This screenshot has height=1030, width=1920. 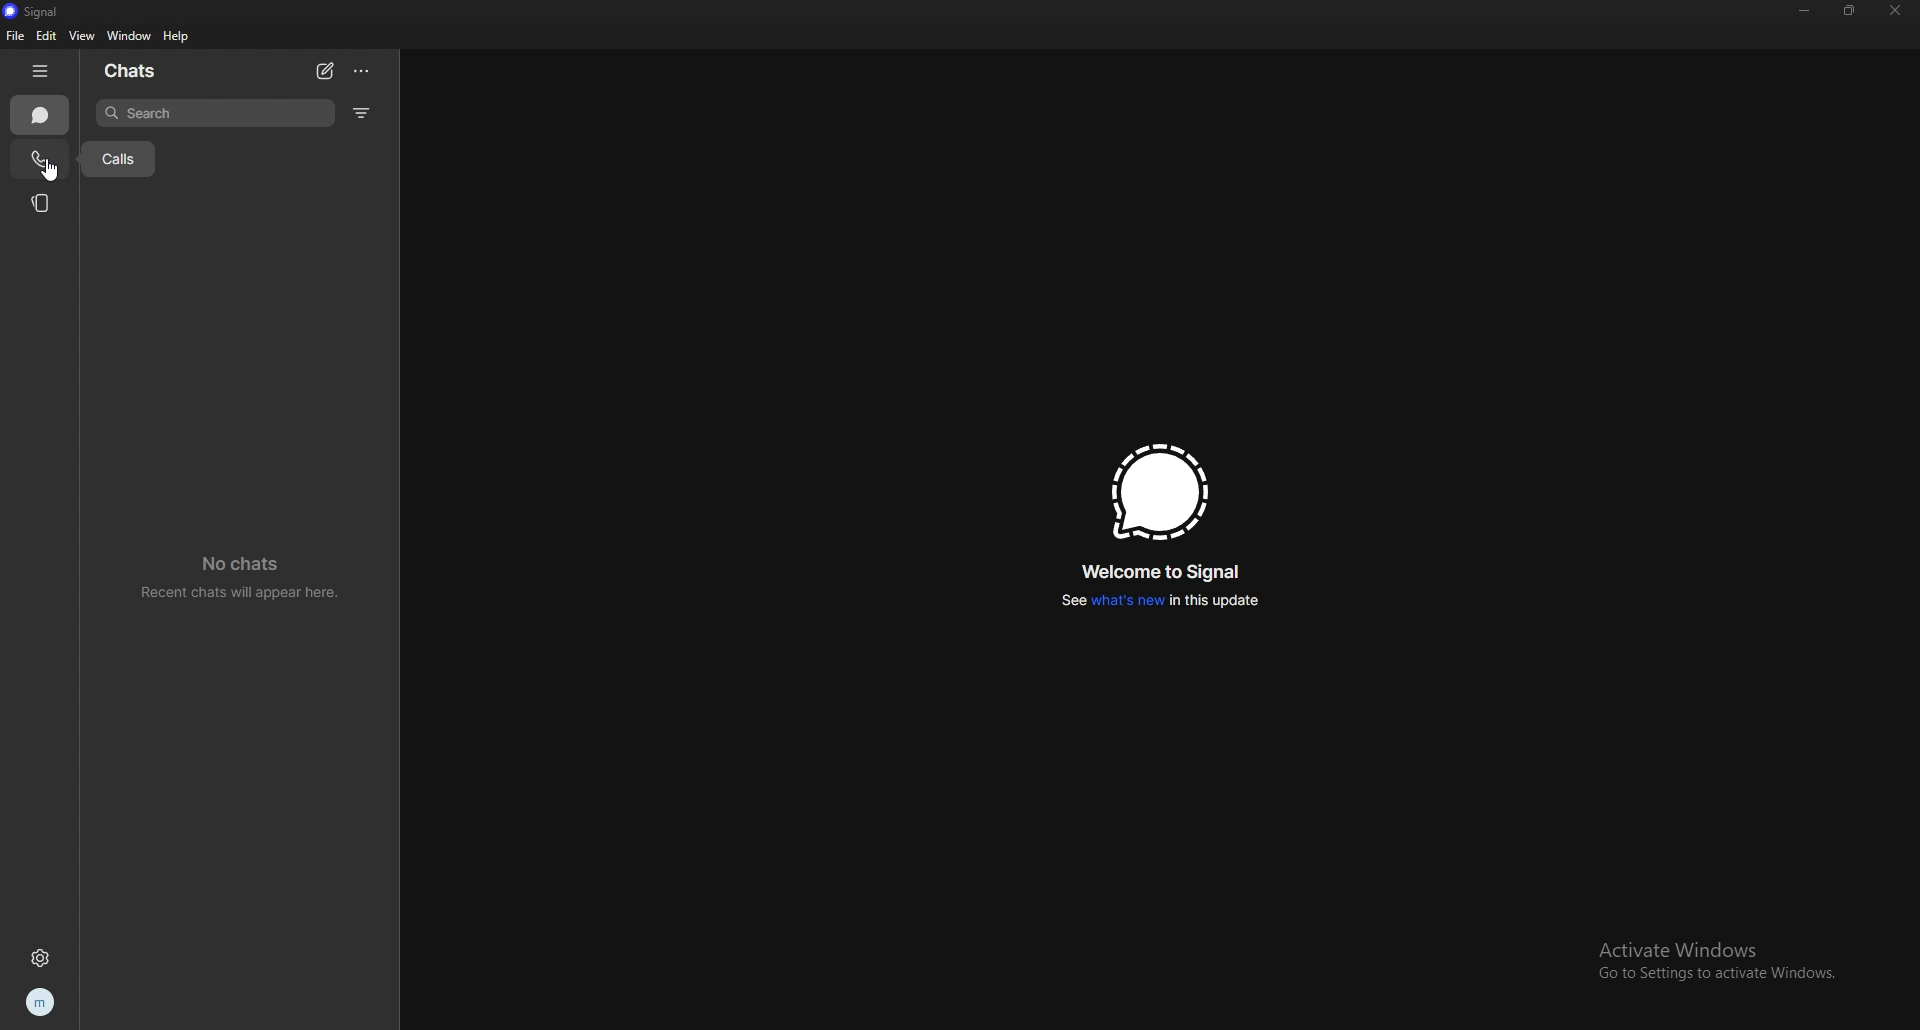 I want to click on close, so click(x=1898, y=11).